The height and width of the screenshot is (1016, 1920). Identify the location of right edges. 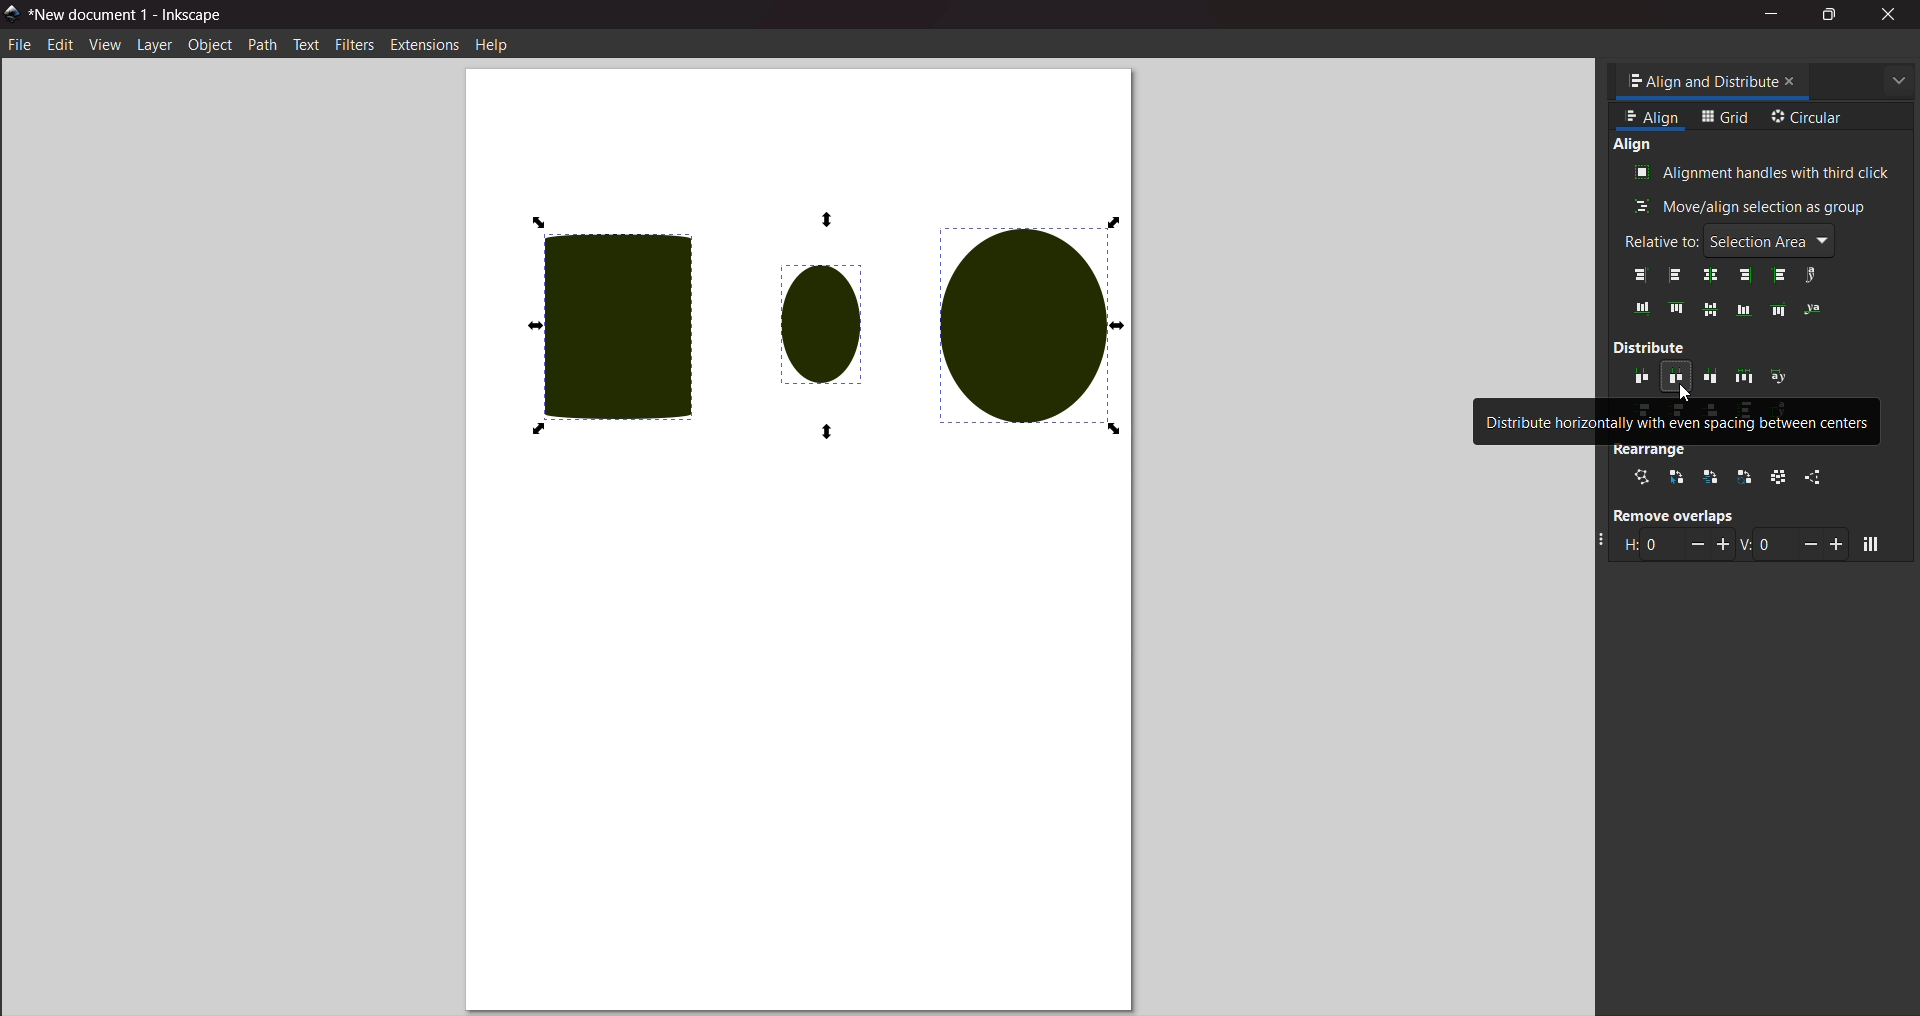
(1745, 276).